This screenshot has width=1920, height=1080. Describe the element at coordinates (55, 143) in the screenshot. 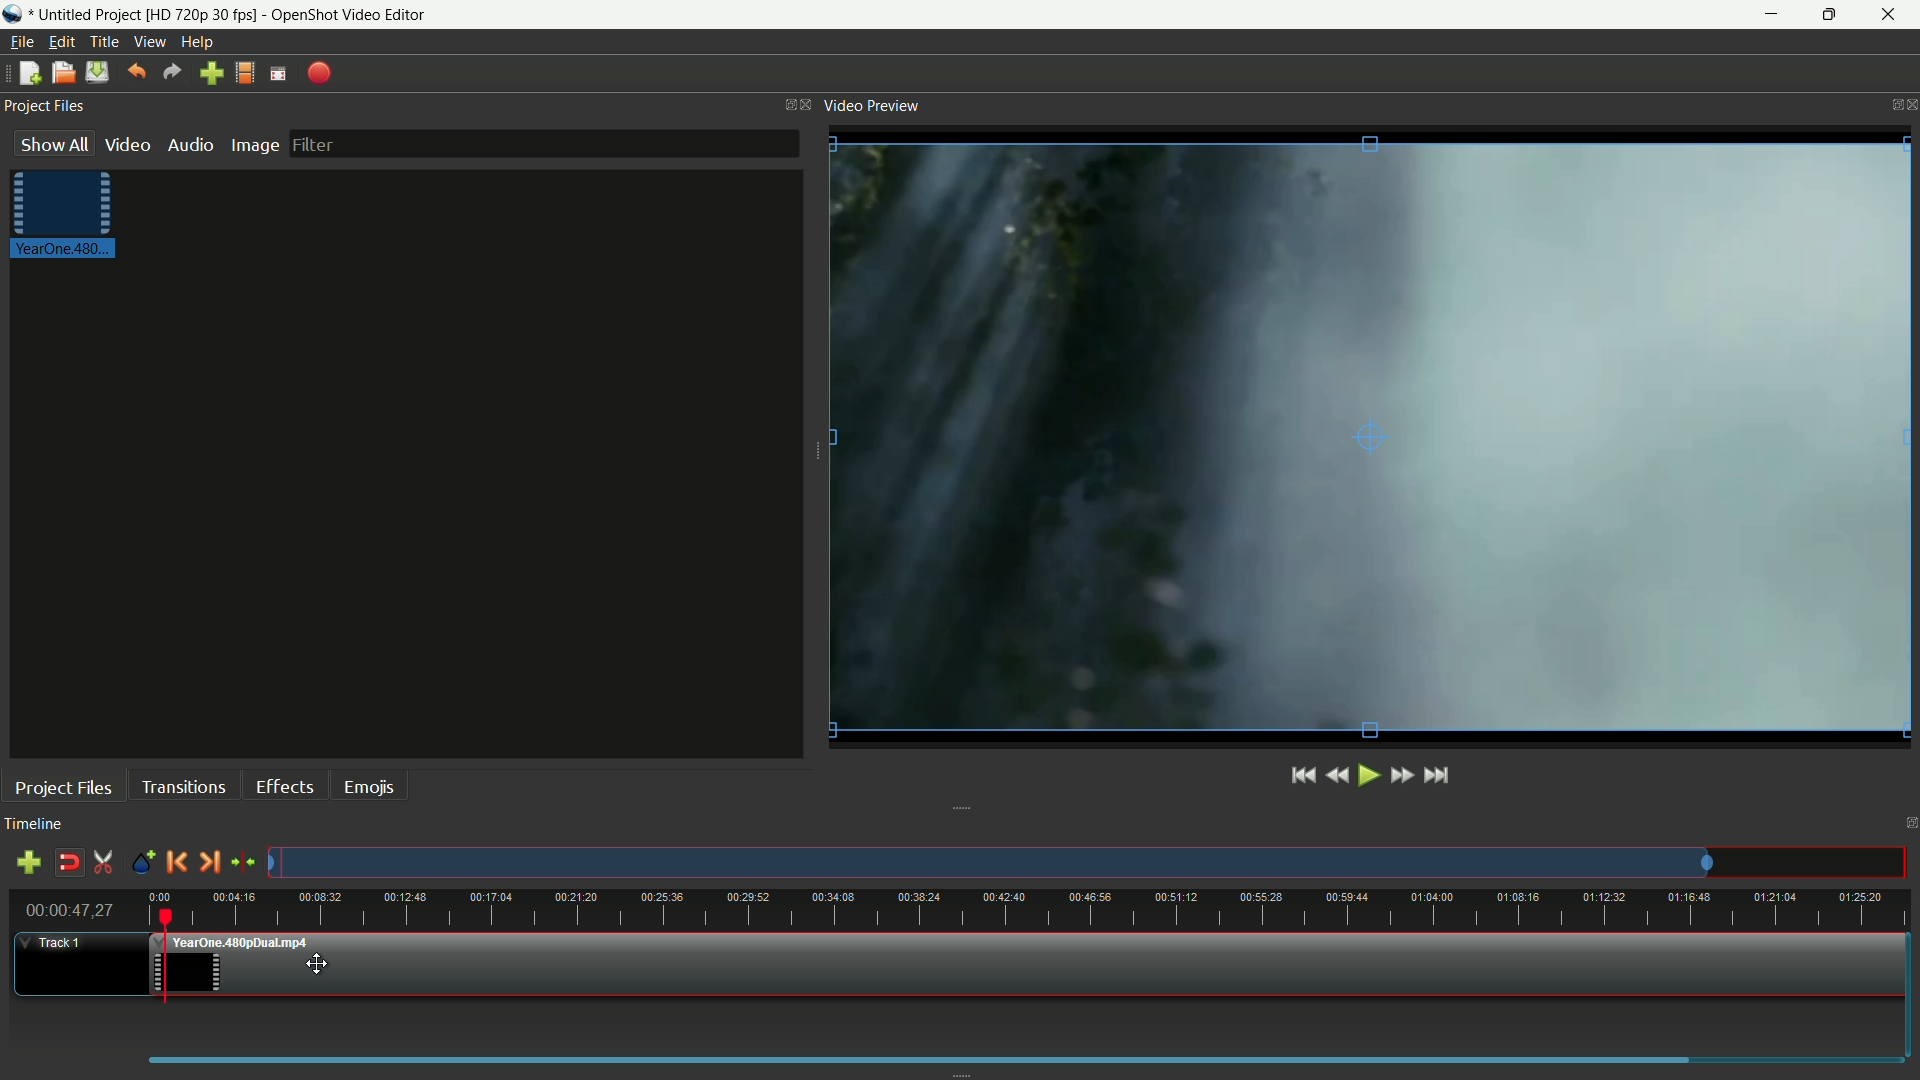

I see `show all` at that location.